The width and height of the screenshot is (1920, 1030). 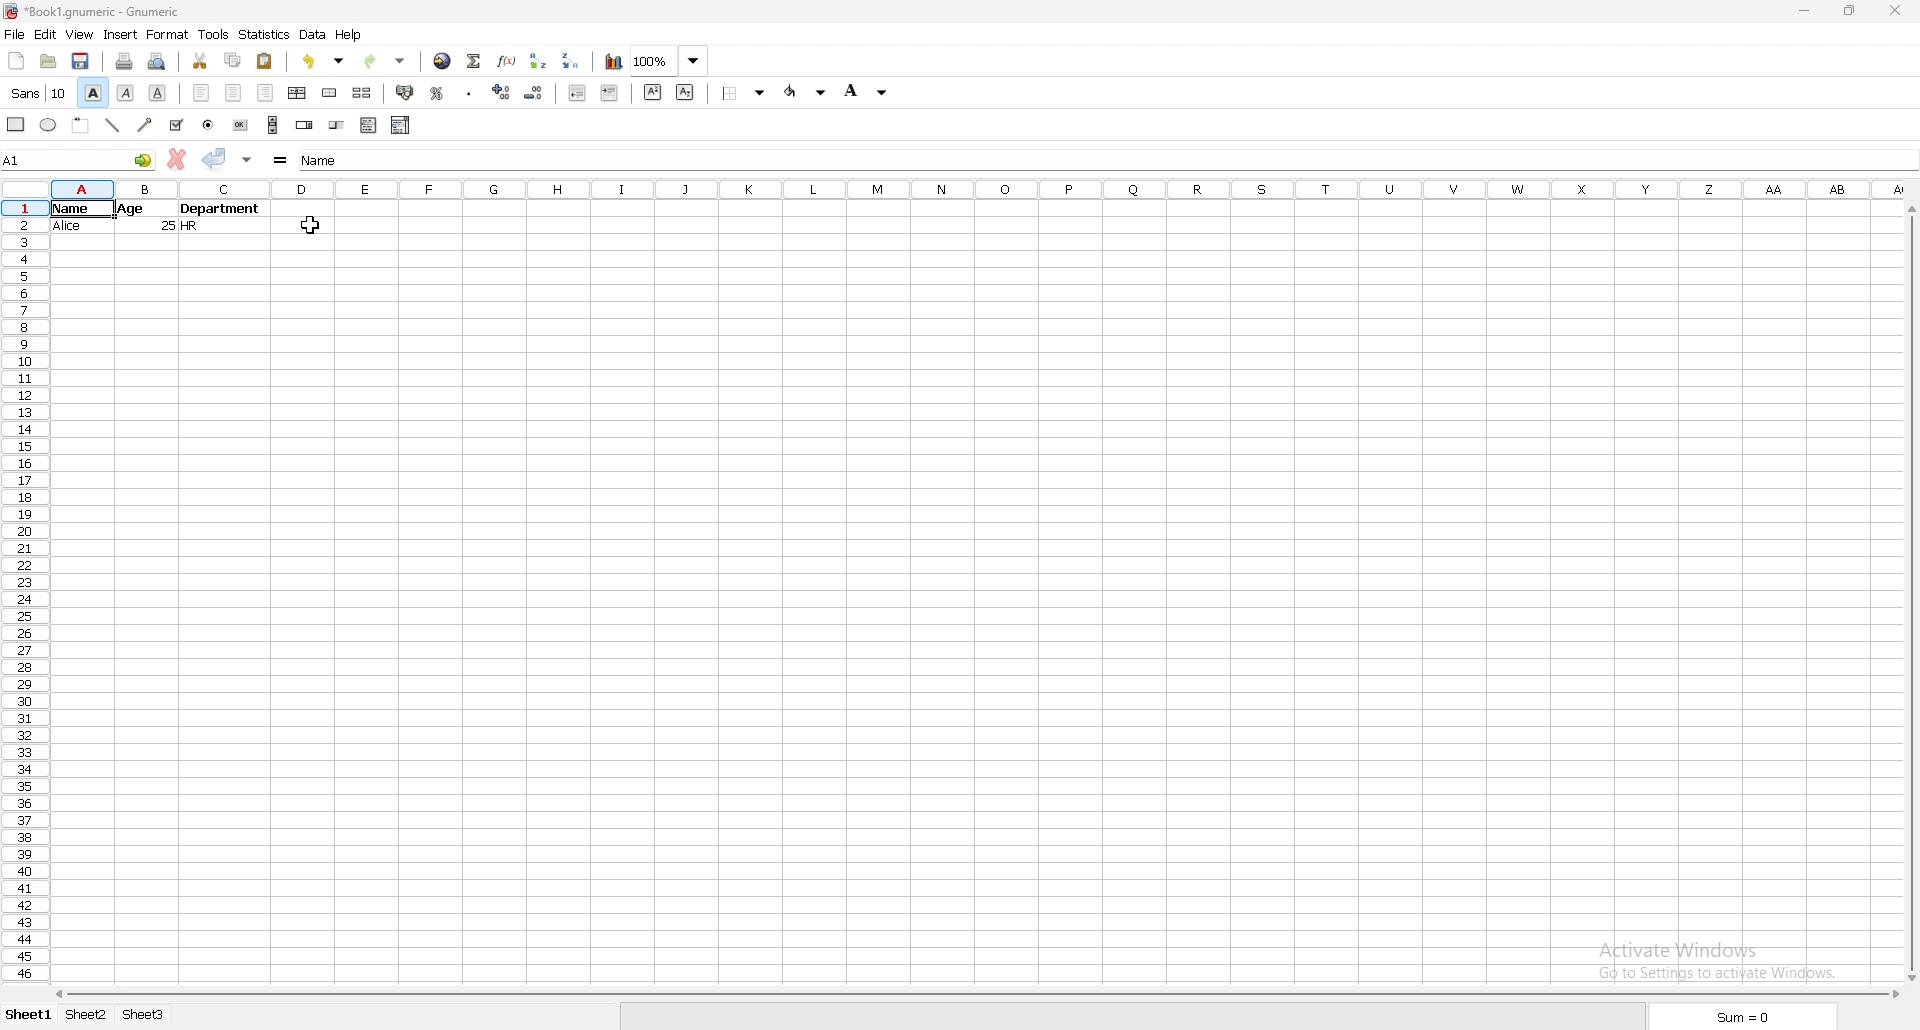 I want to click on slider, so click(x=336, y=127).